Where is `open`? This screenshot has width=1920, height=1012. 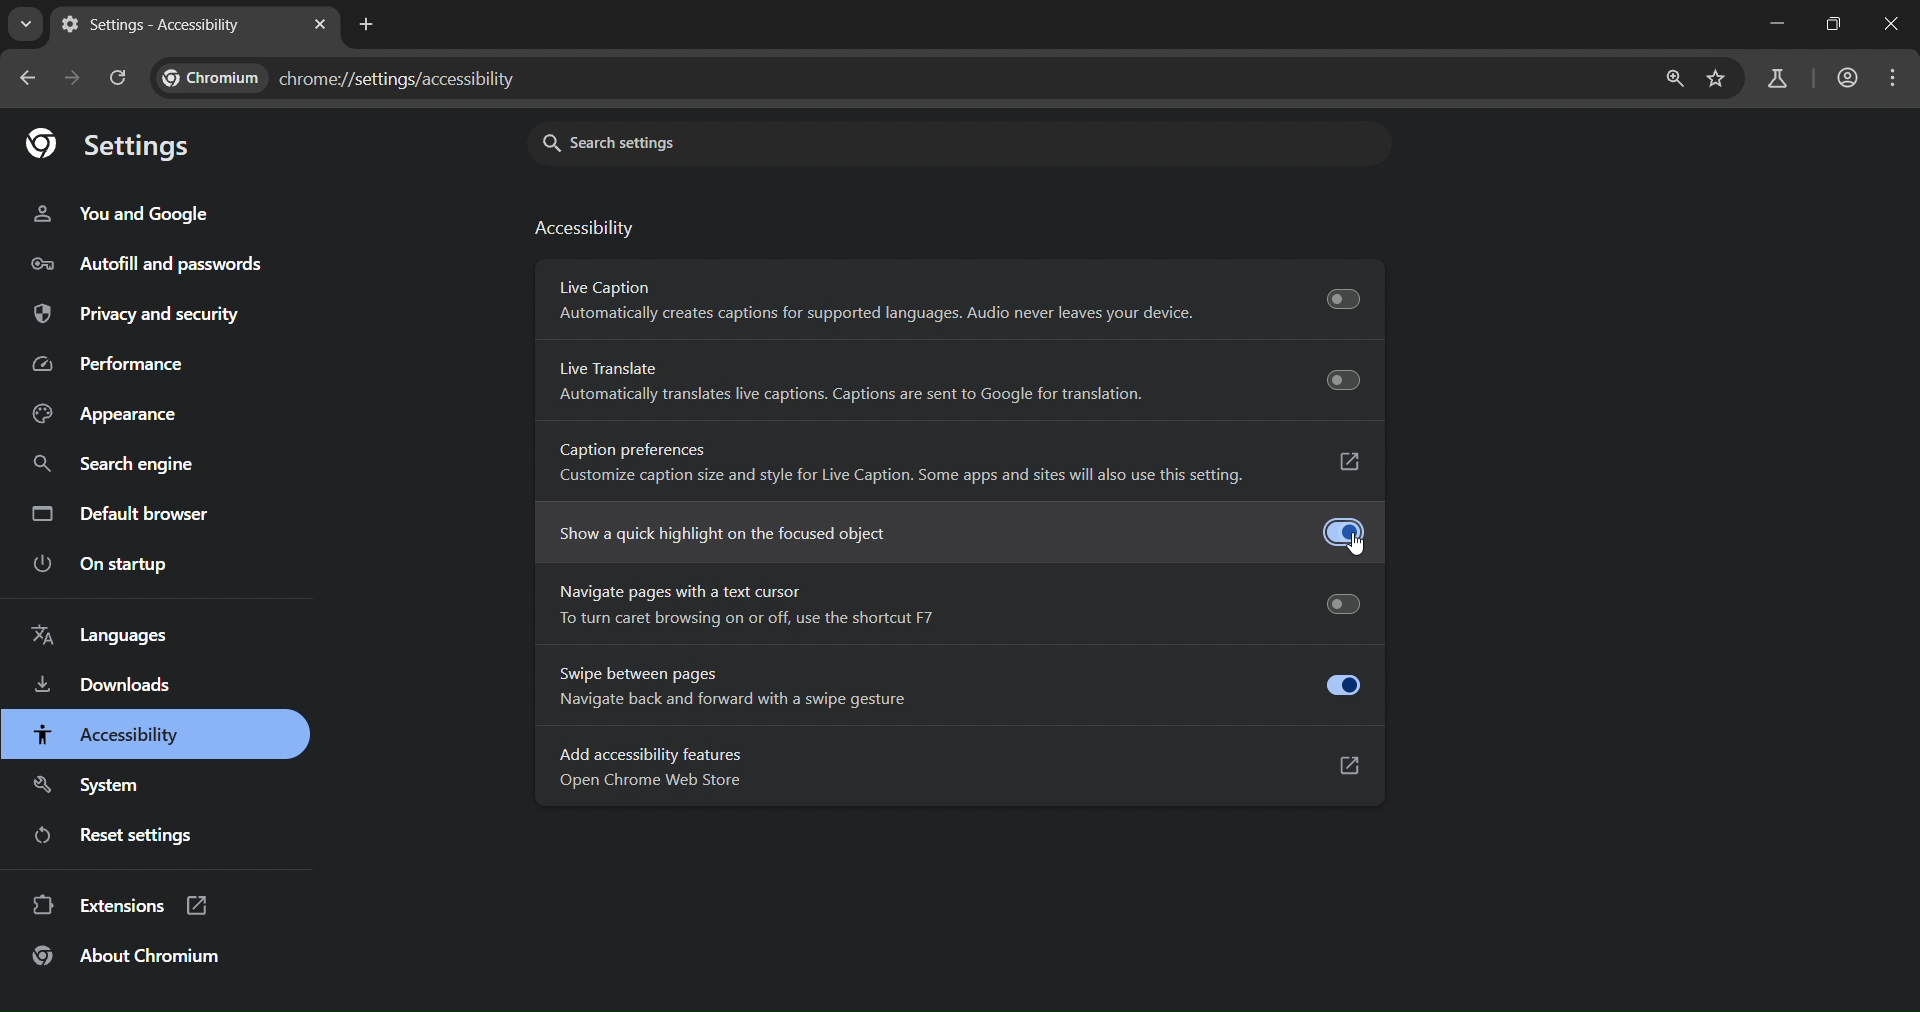 open is located at coordinates (1353, 770).